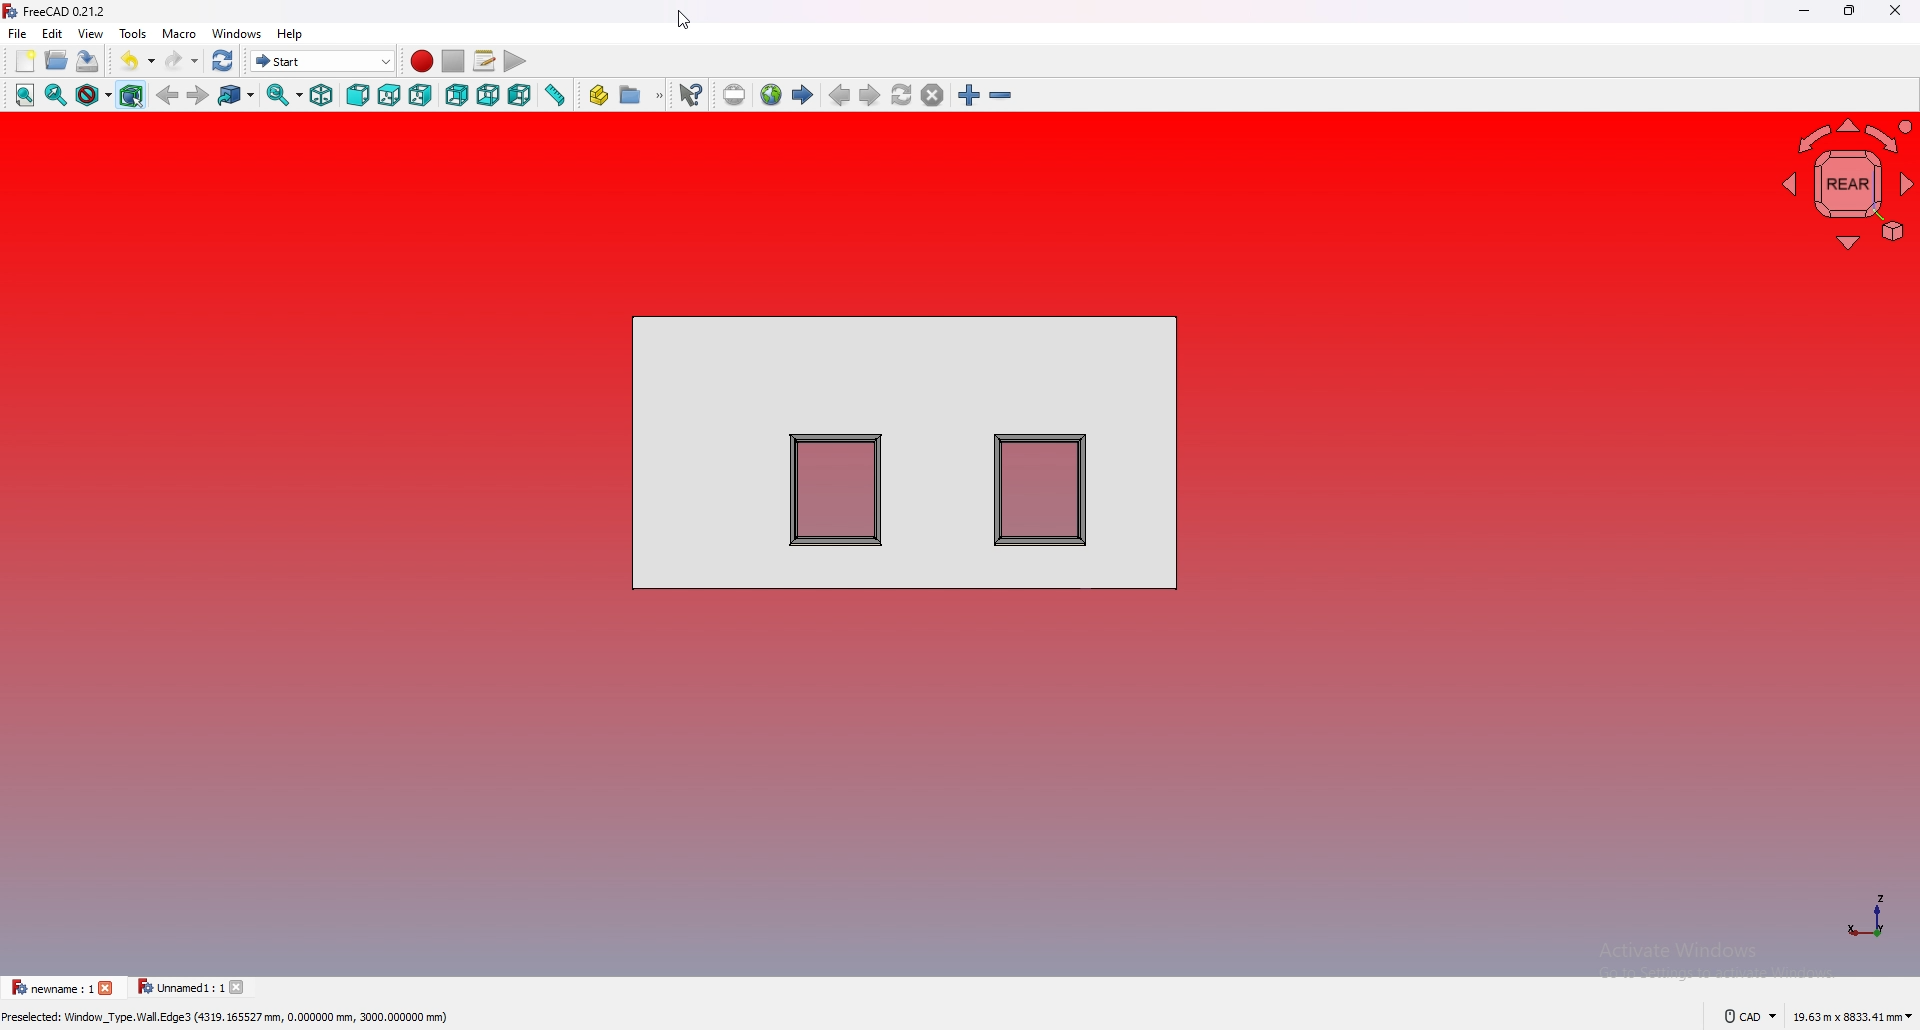  Describe the element at coordinates (181, 60) in the screenshot. I see `redo` at that location.